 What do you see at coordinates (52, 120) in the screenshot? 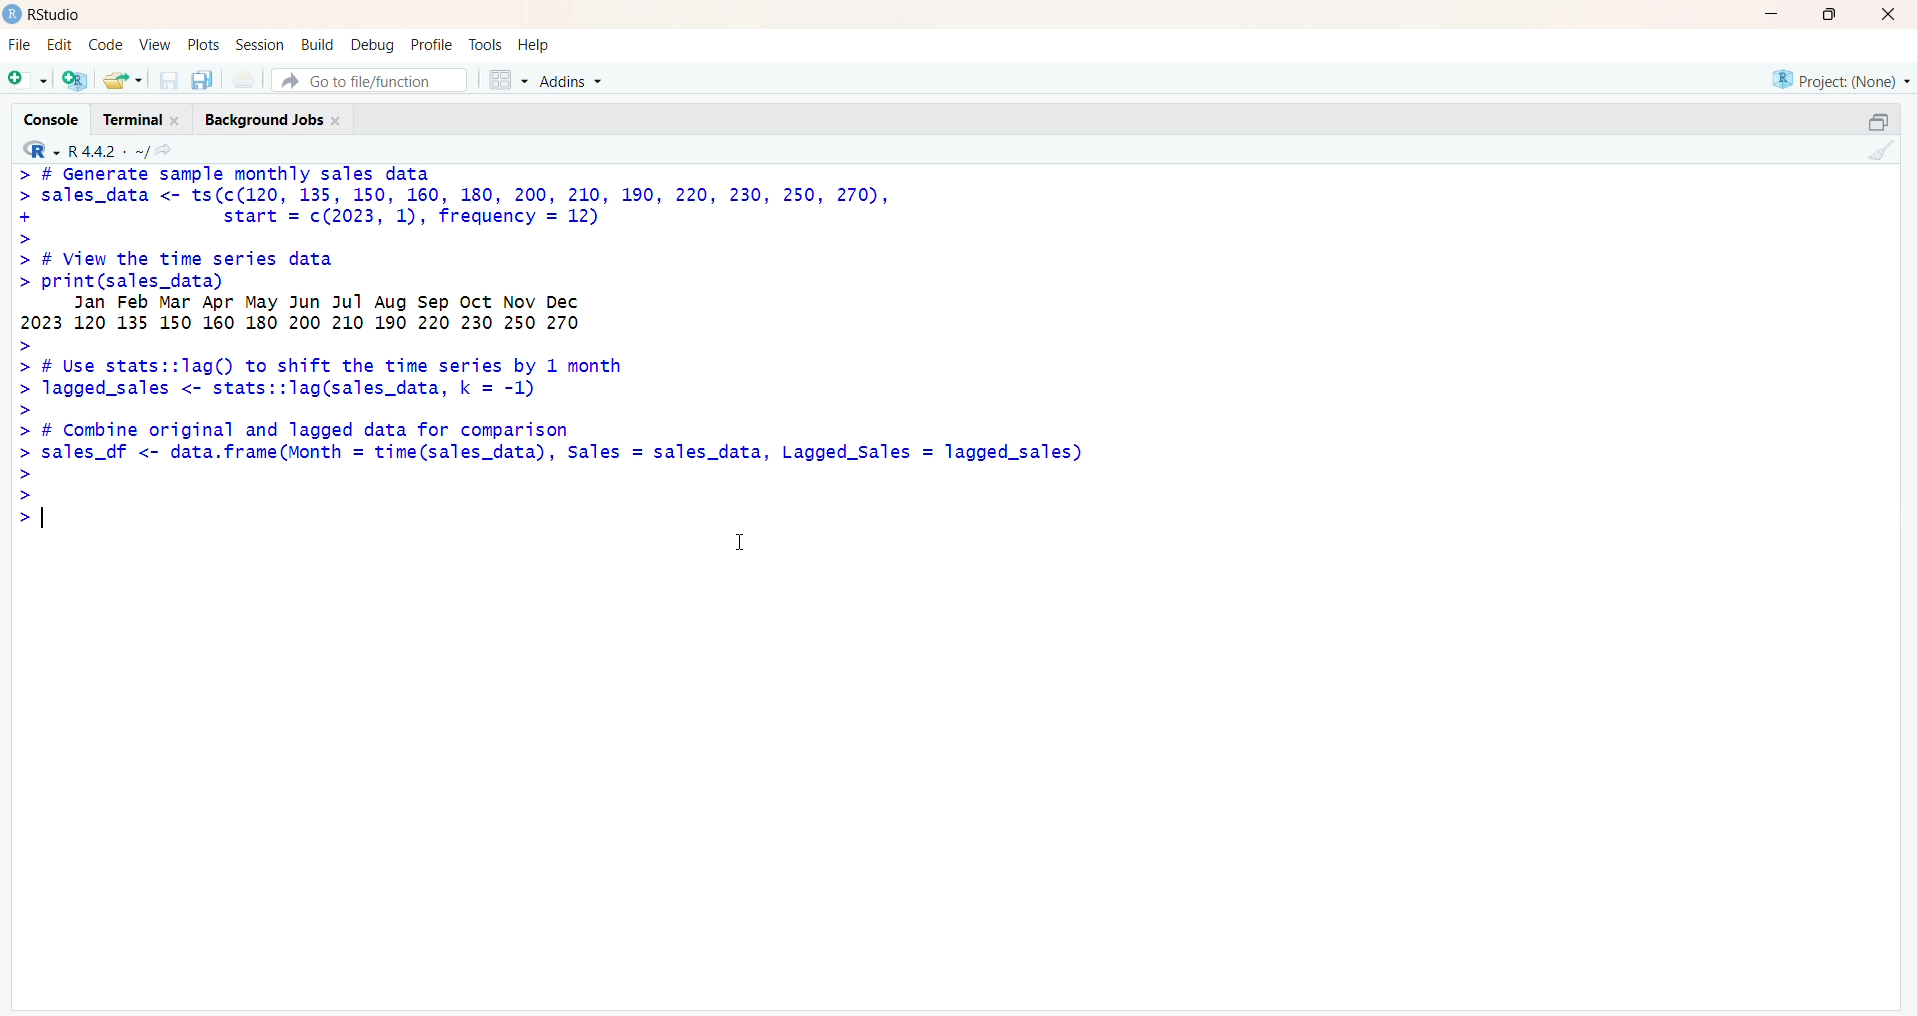
I see `console` at bounding box center [52, 120].